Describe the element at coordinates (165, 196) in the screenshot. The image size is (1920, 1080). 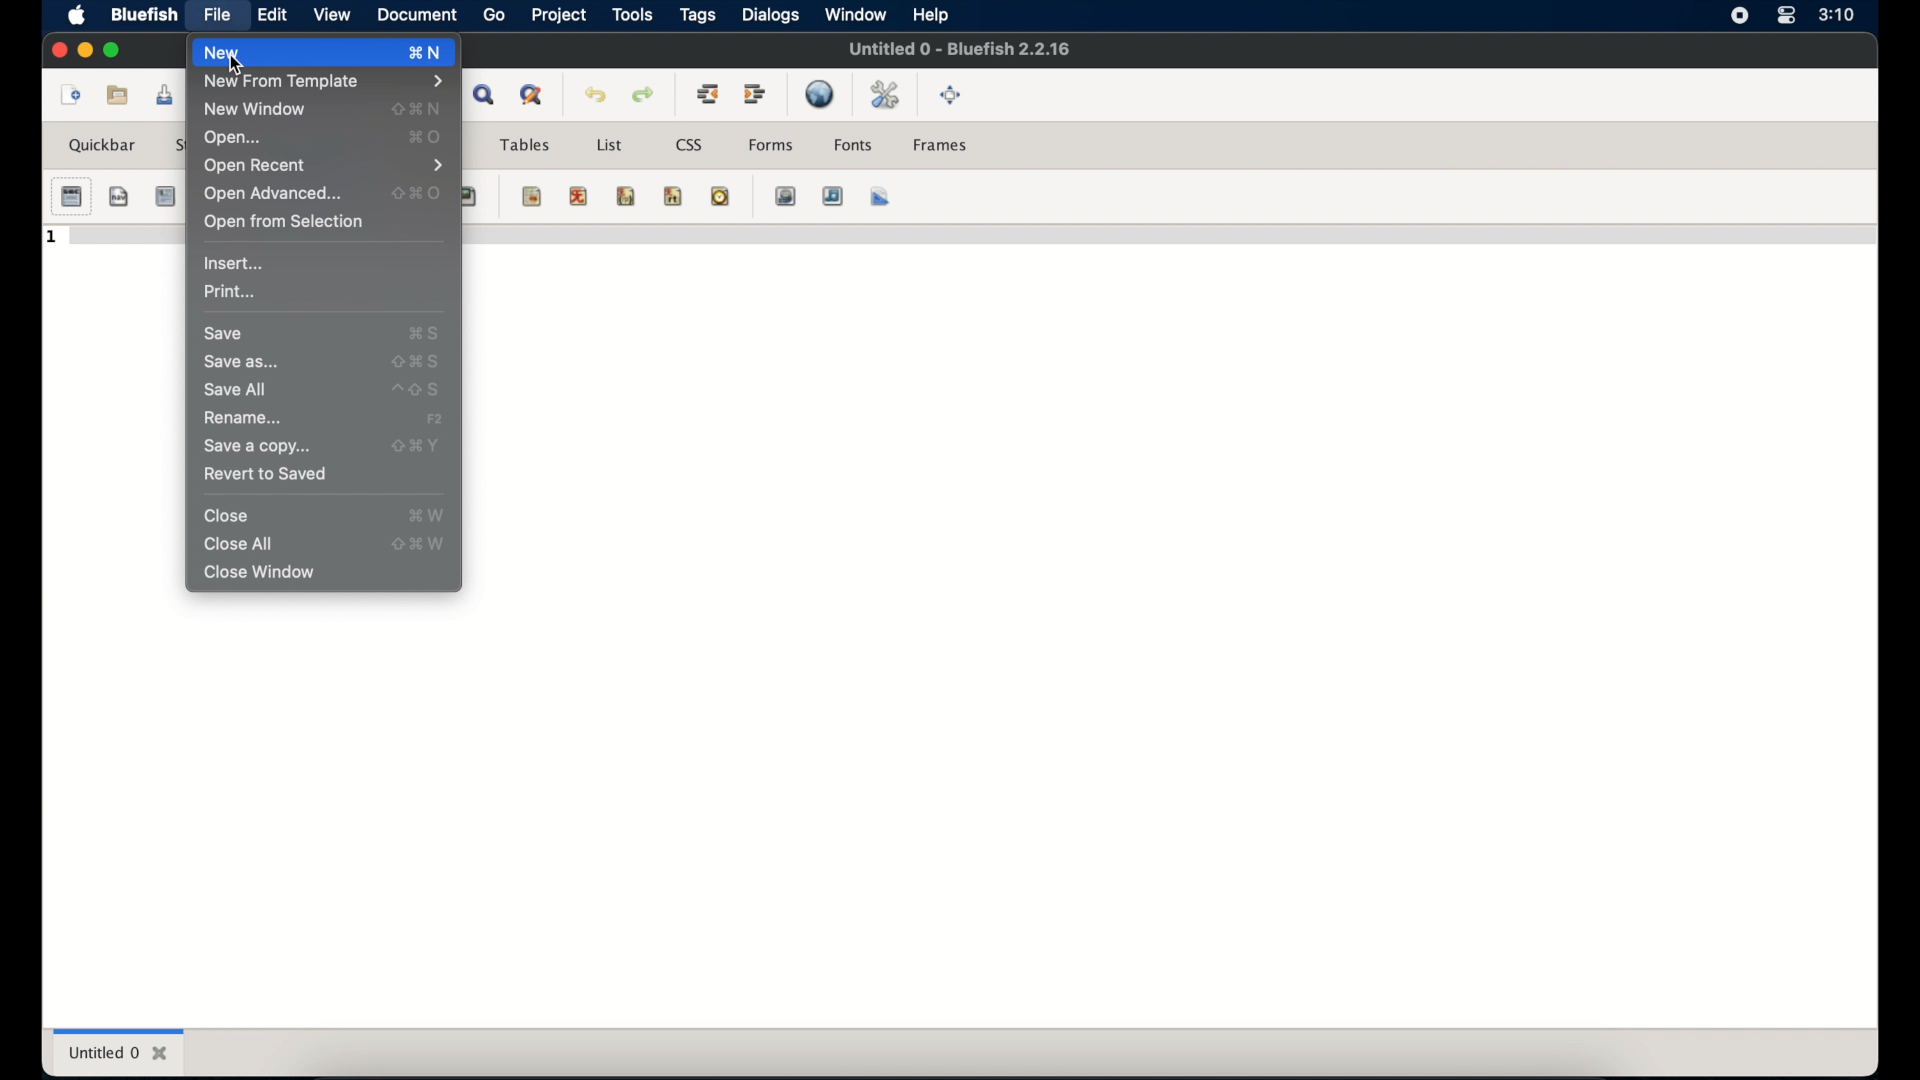
I see `article` at that location.